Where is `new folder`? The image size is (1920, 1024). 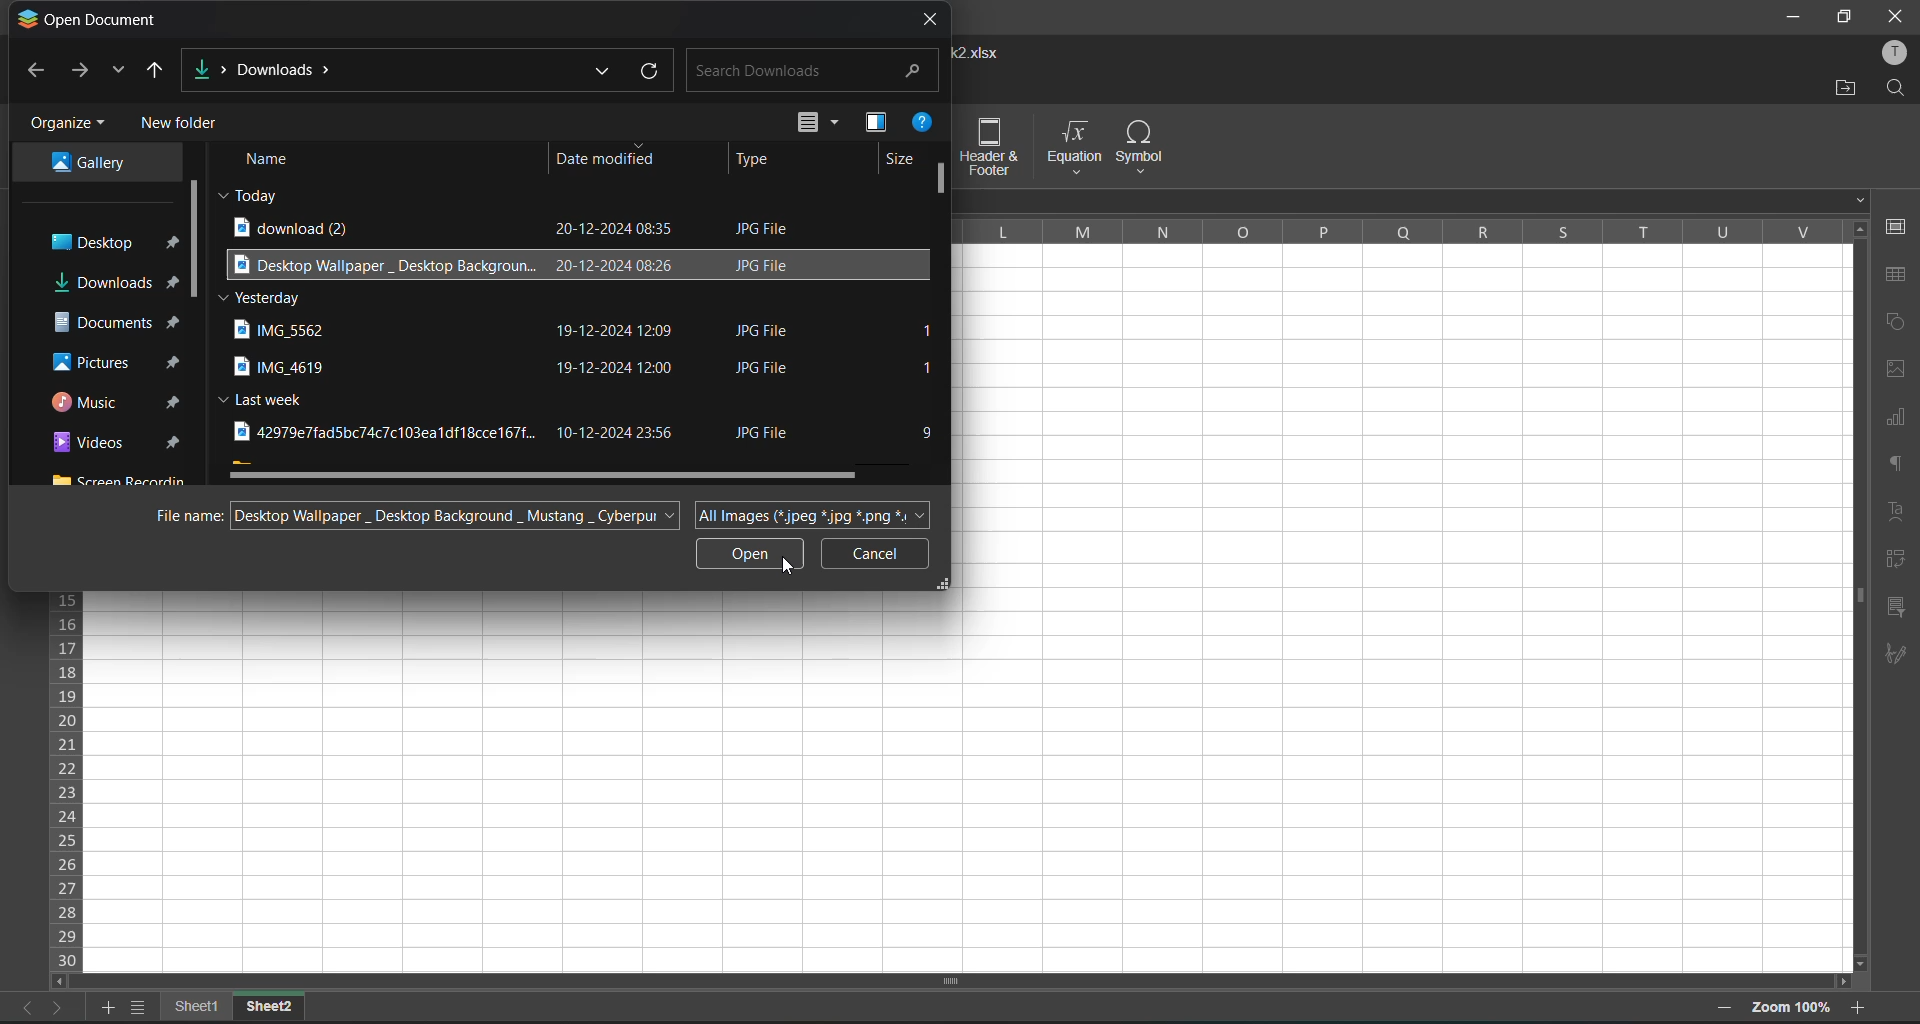
new folder is located at coordinates (187, 124).